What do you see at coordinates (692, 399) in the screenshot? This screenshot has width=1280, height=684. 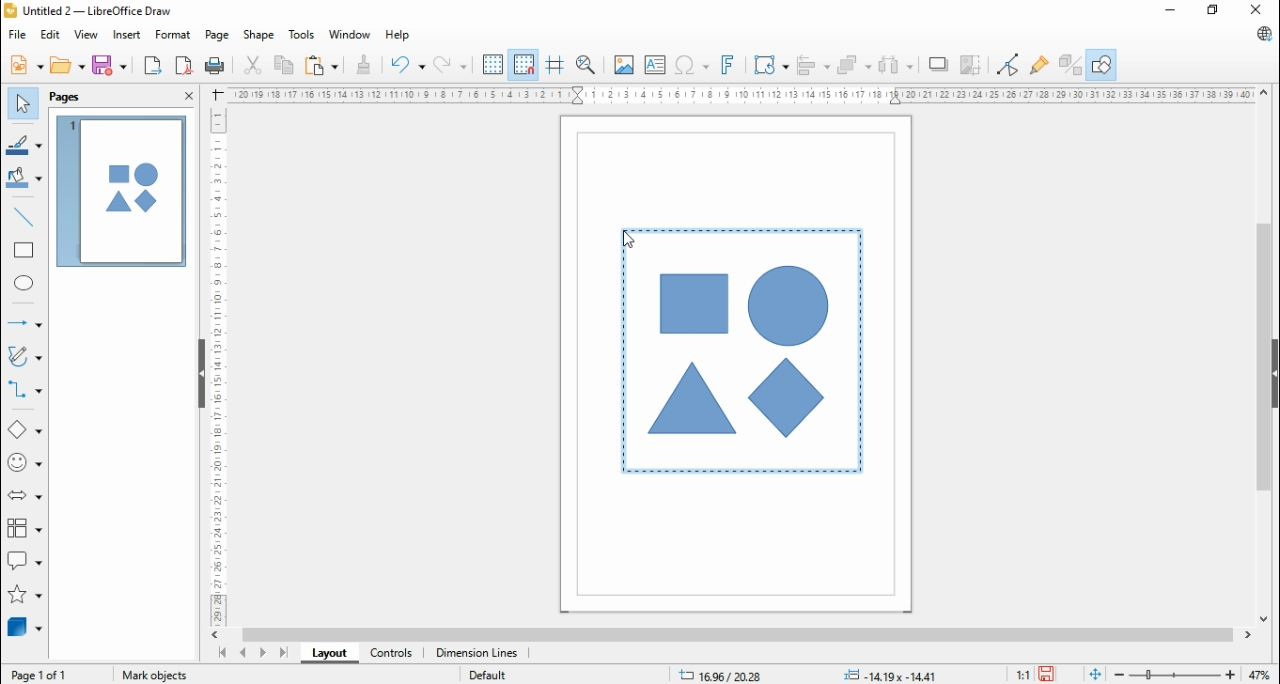 I see `shape 2` at bounding box center [692, 399].